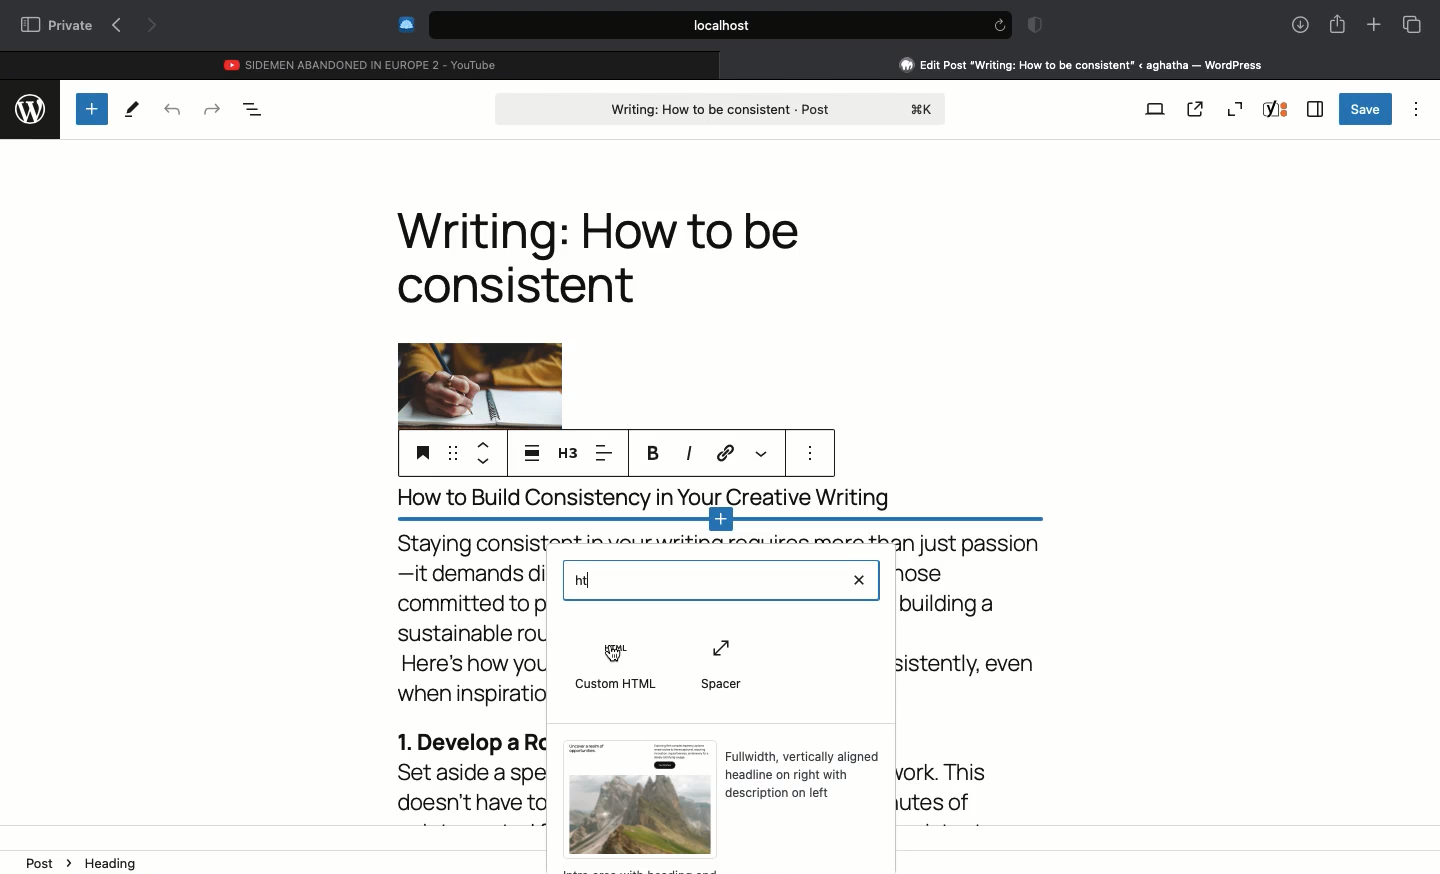 The width and height of the screenshot is (1440, 874). Describe the element at coordinates (1032, 26) in the screenshot. I see `Badge` at that location.